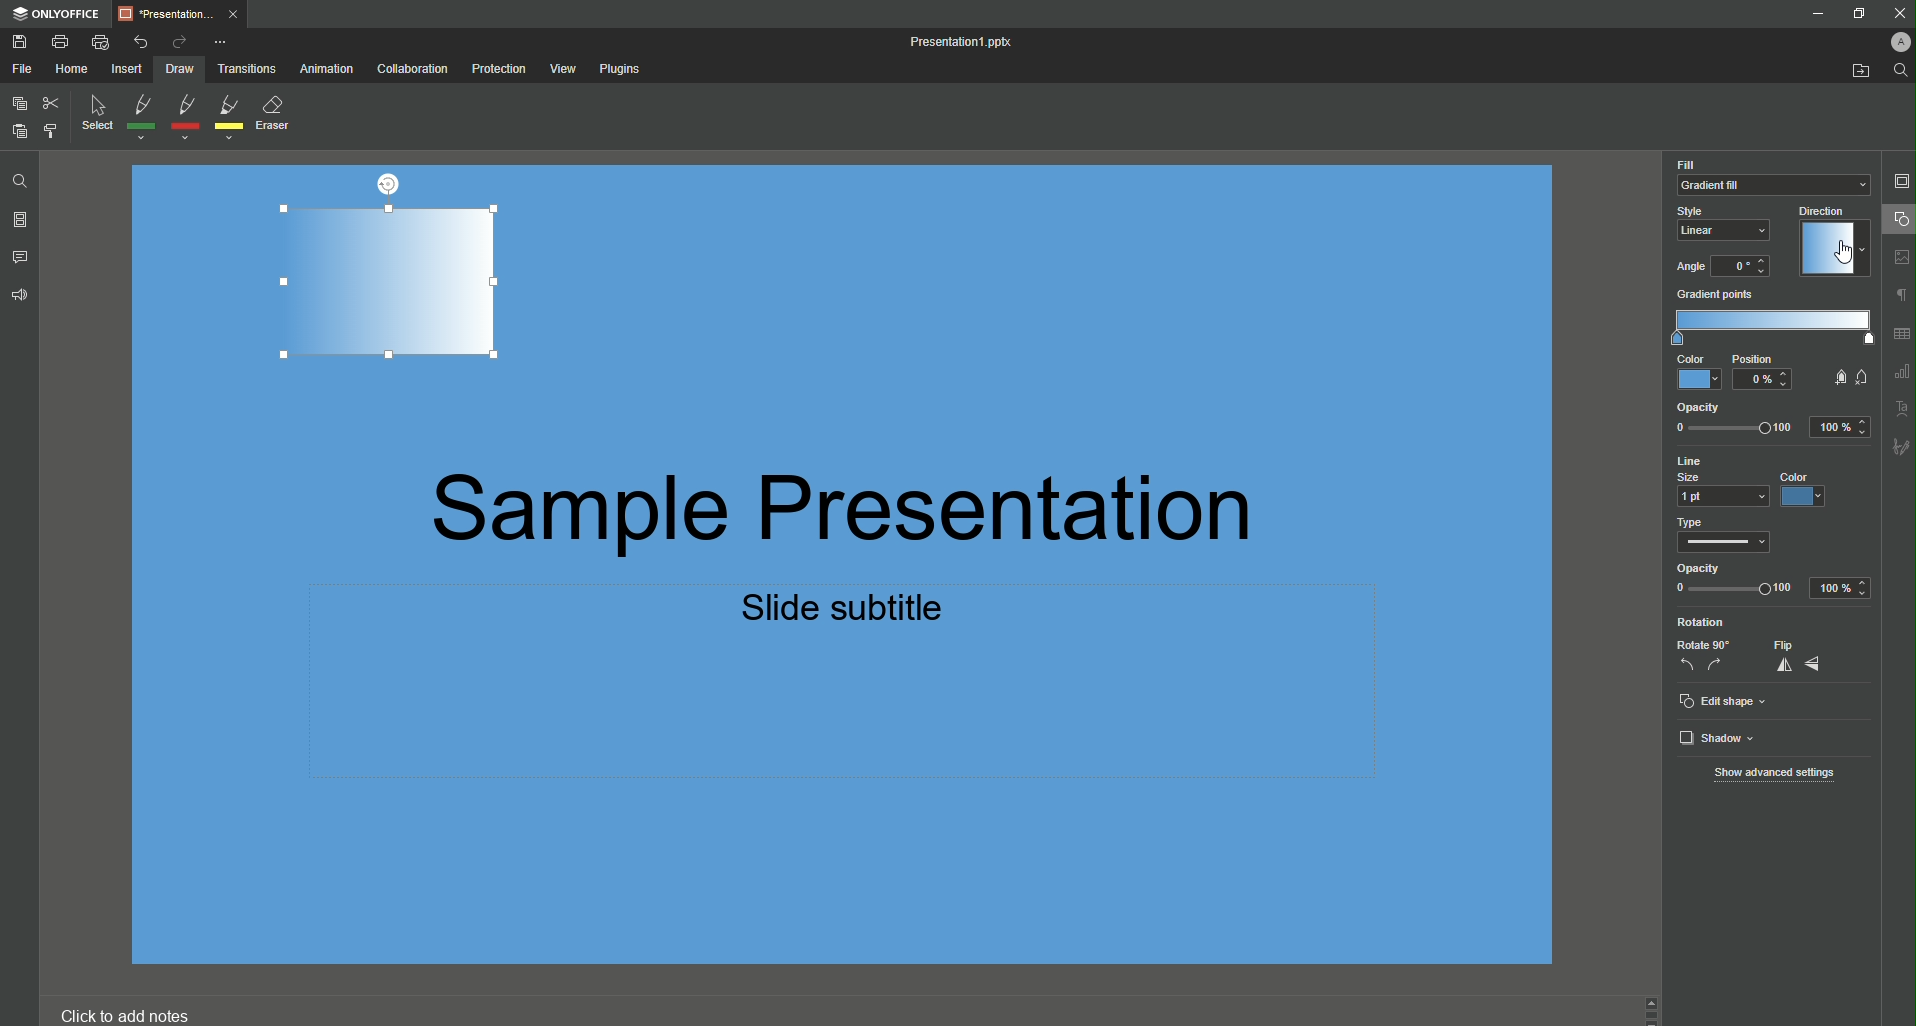  I want to click on Transitions, so click(250, 70).